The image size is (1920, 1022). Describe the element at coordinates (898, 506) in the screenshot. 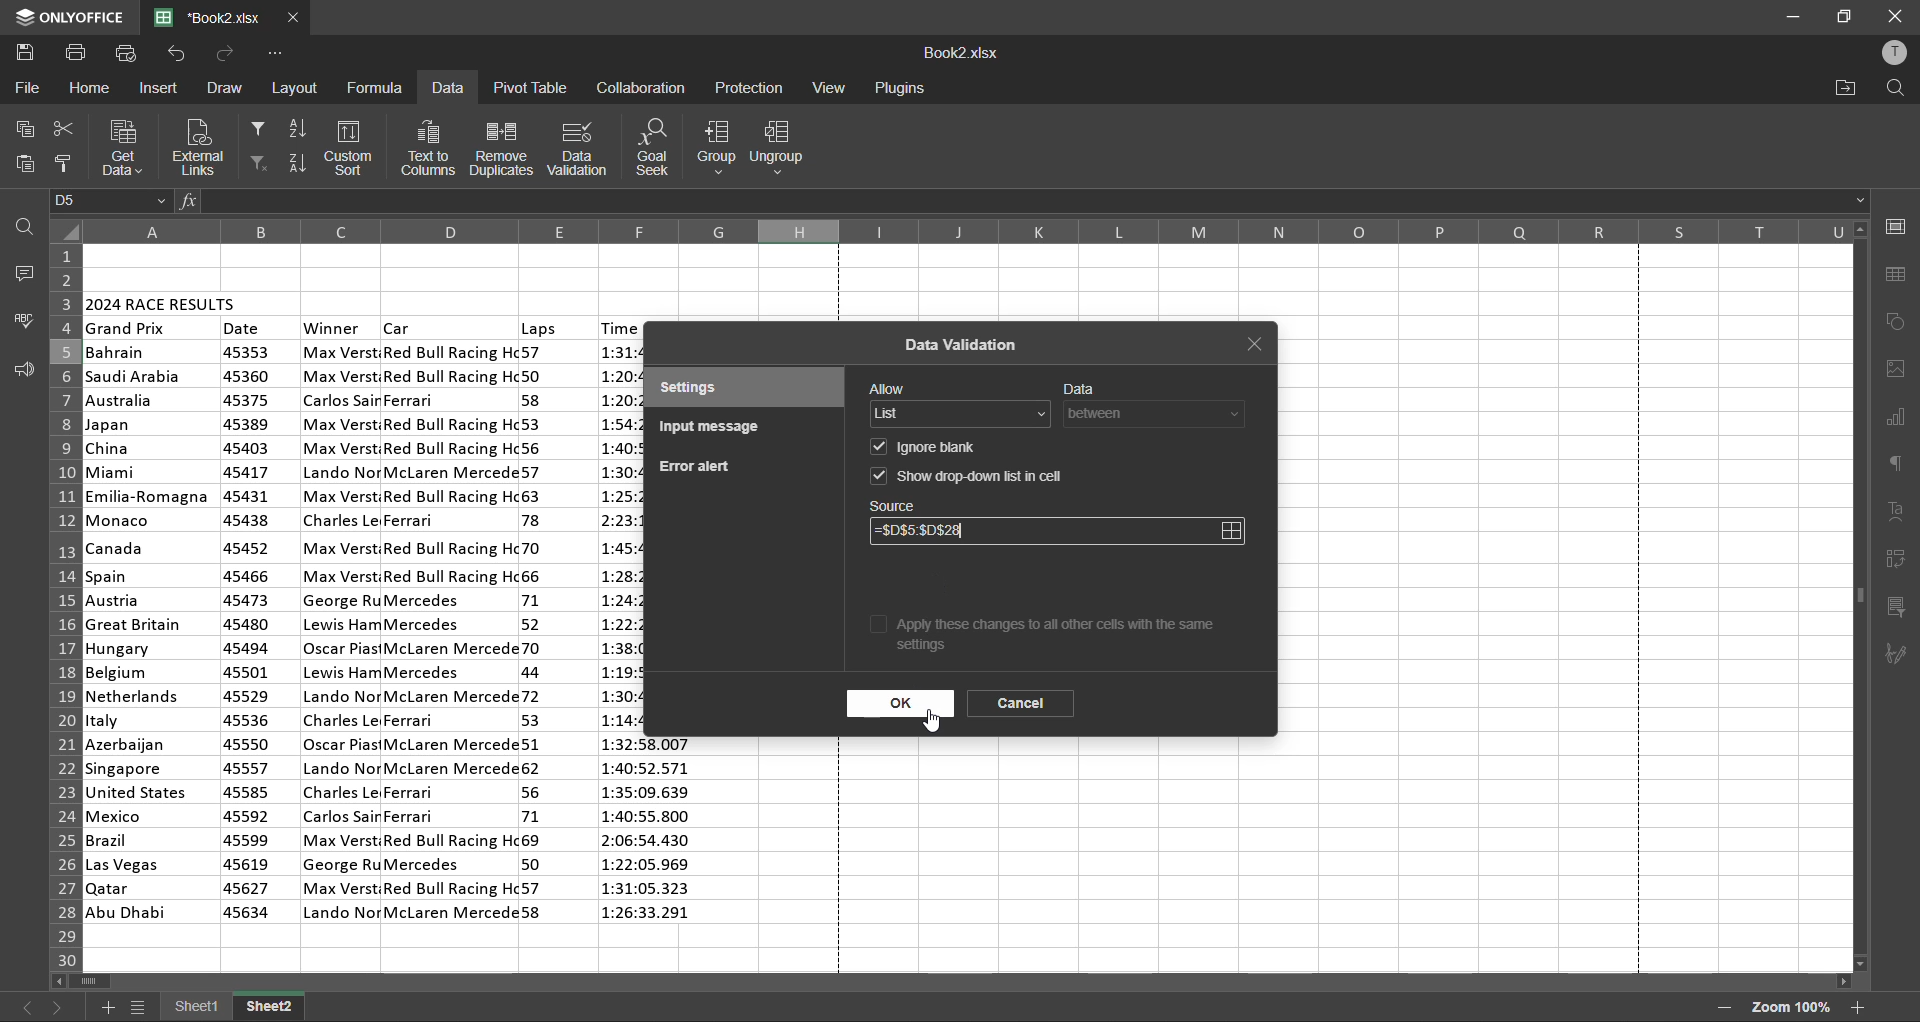

I see `source` at that location.